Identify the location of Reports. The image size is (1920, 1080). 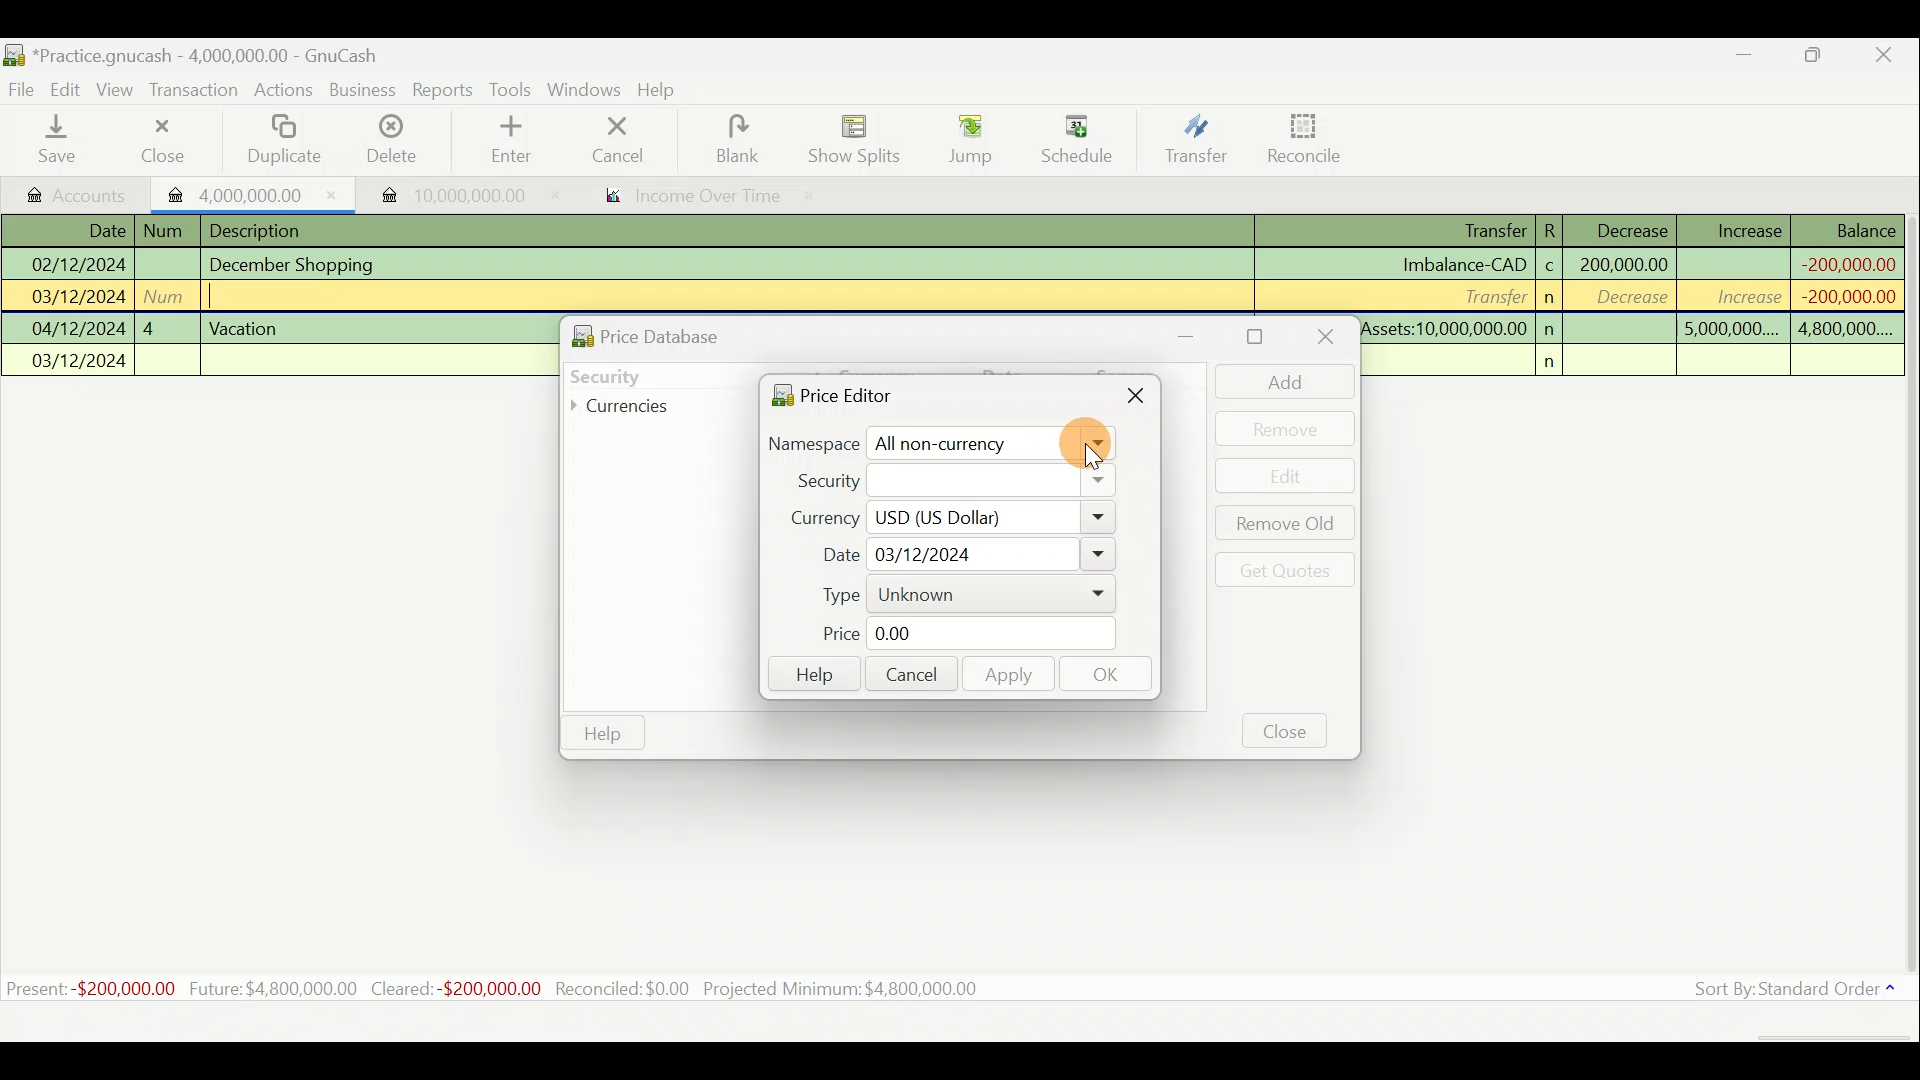
(442, 90).